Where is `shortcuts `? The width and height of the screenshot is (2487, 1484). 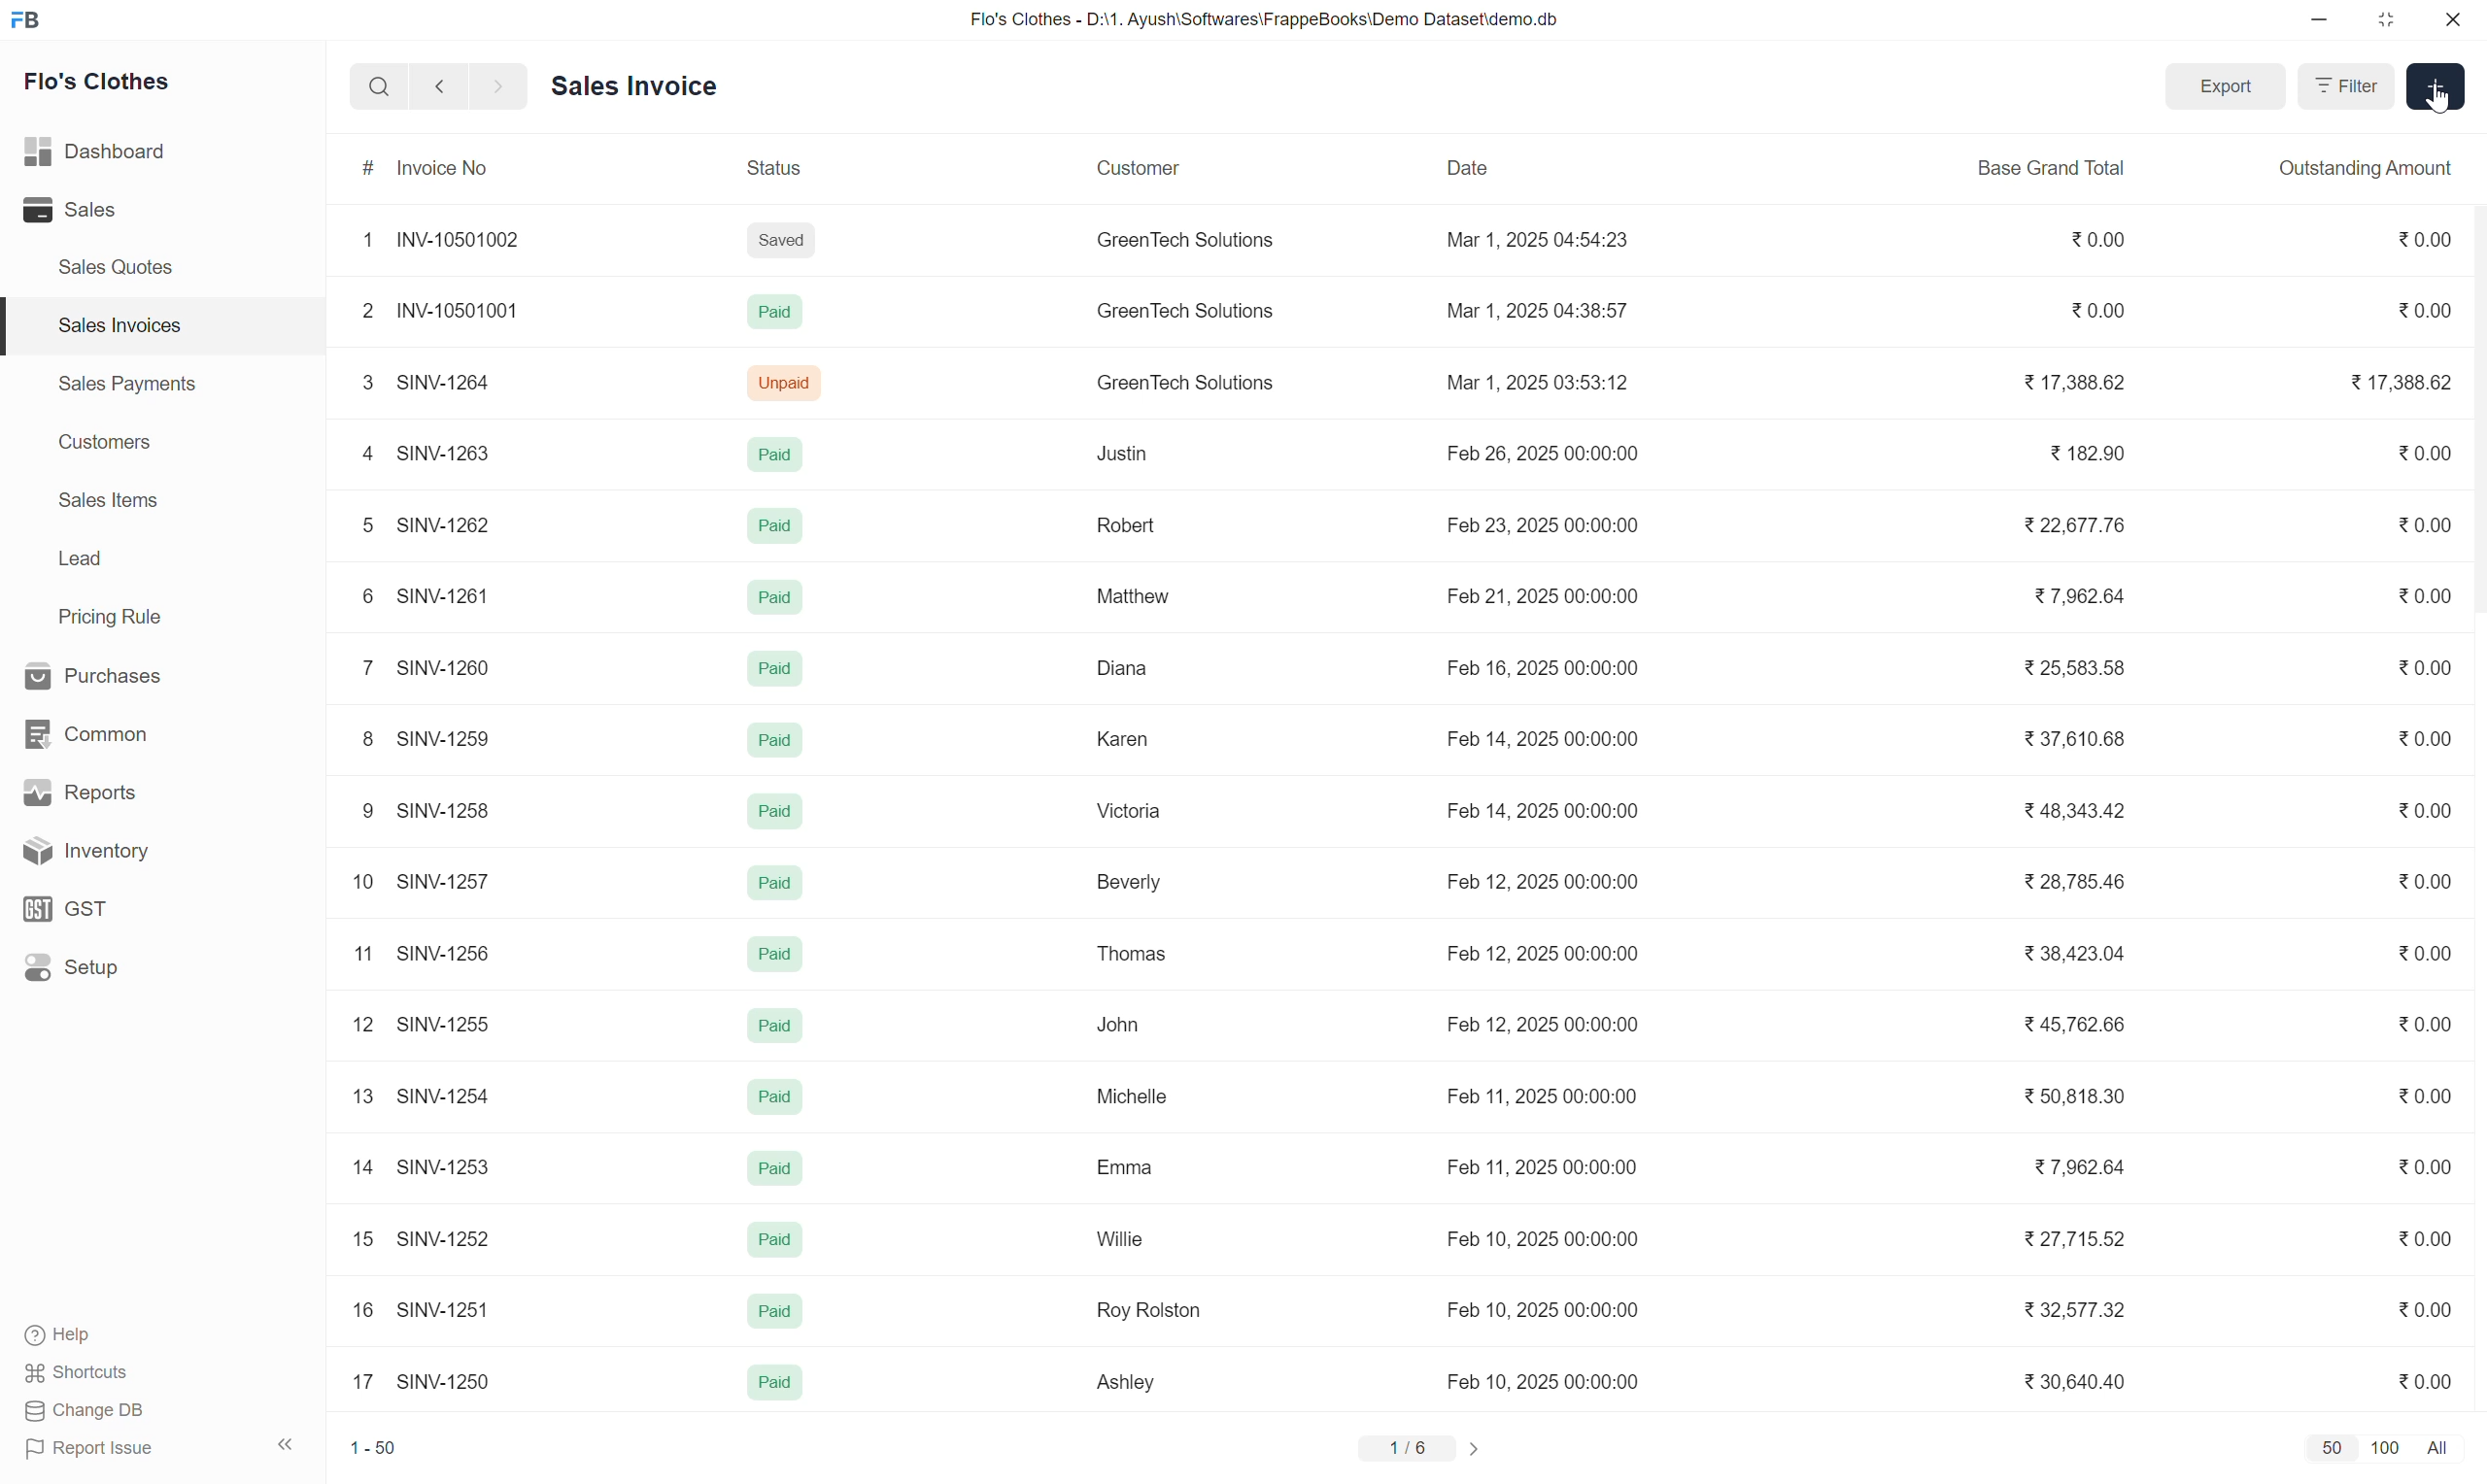 shortcuts  is located at coordinates (96, 1372).